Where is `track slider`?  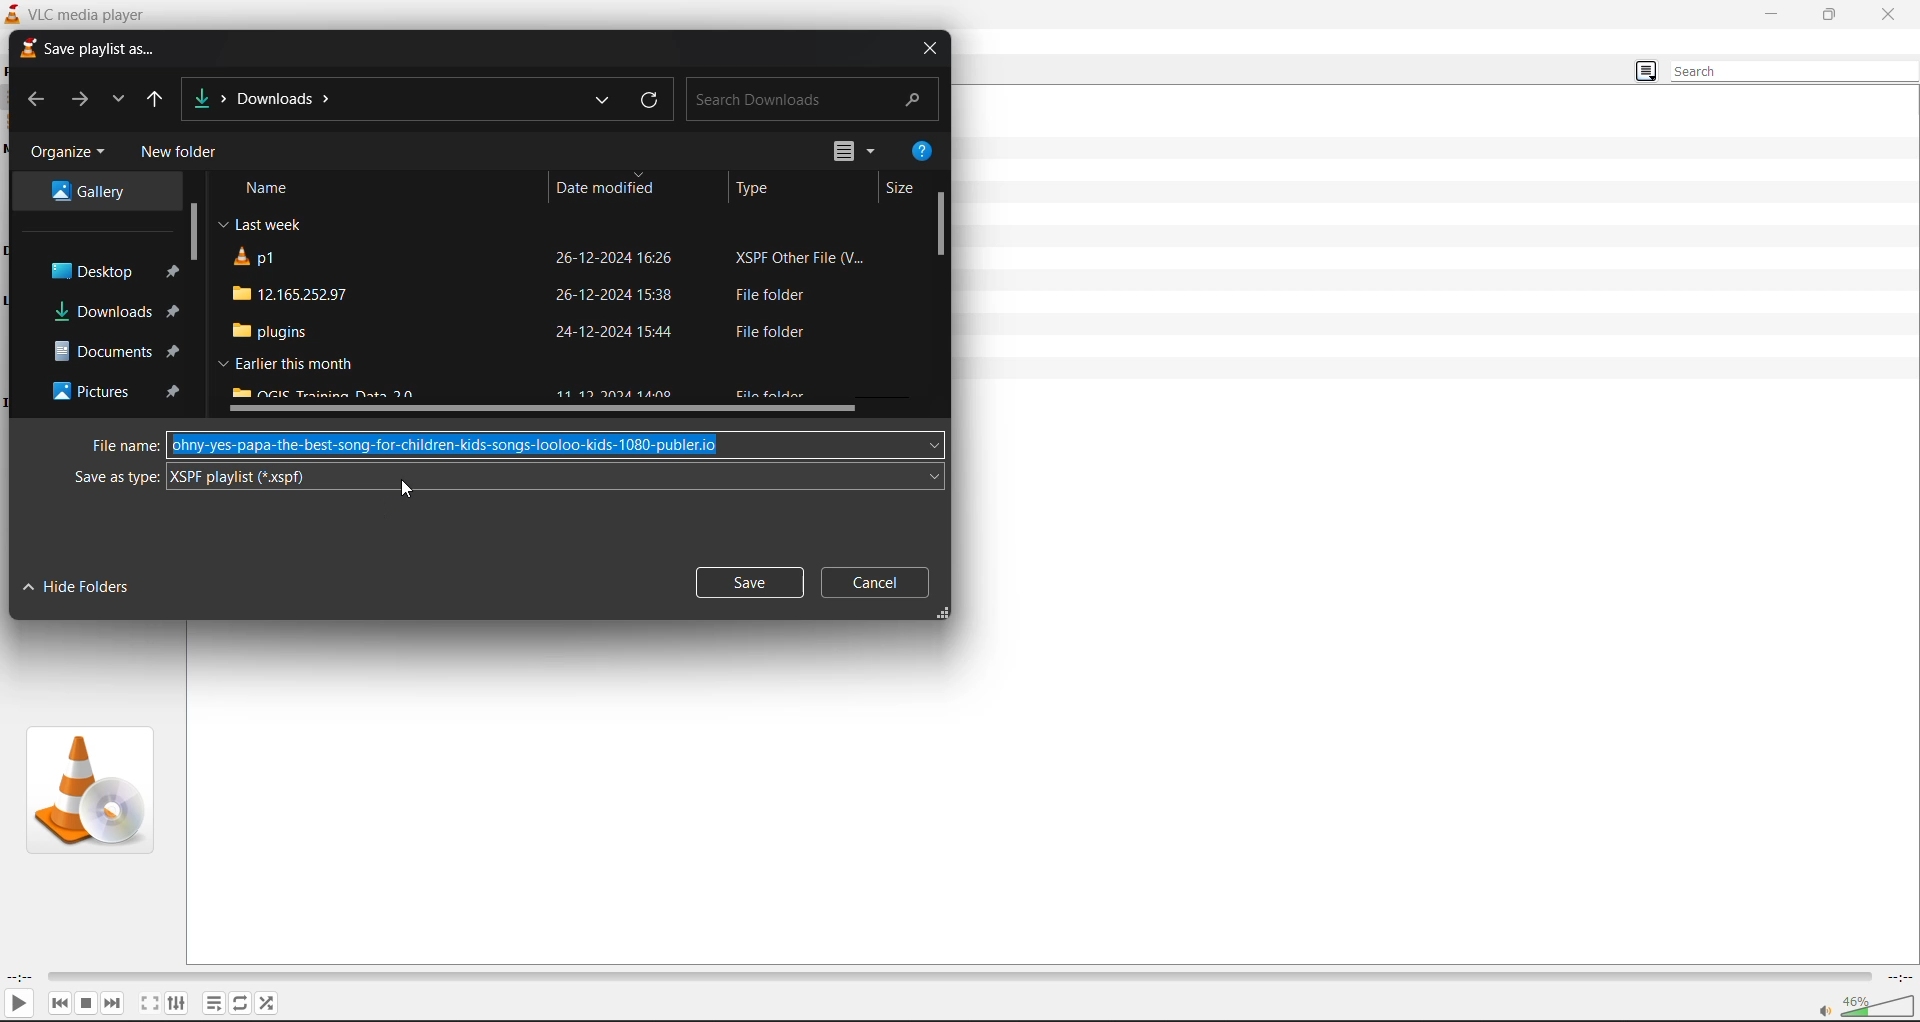
track slider is located at coordinates (961, 974).